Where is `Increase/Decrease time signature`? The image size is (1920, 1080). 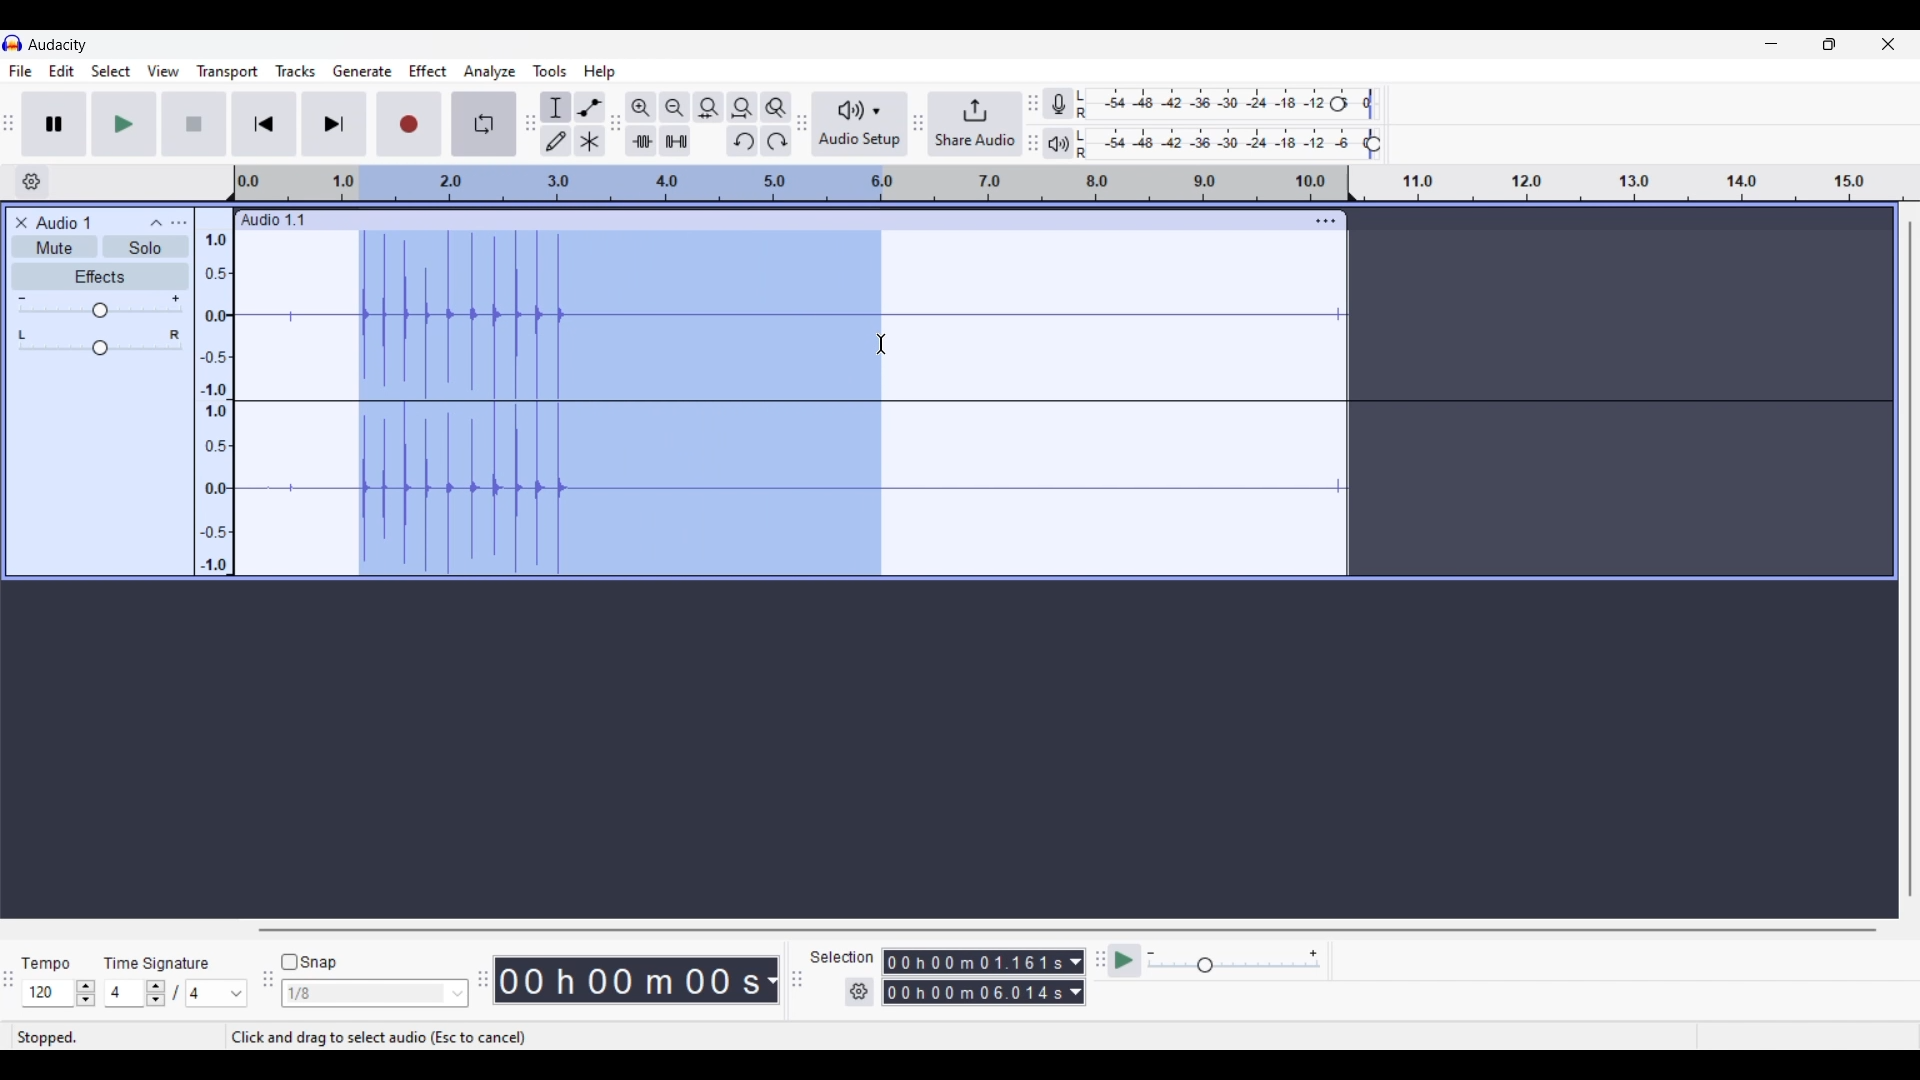 Increase/Decrease time signature is located at coordinates (155, 993).